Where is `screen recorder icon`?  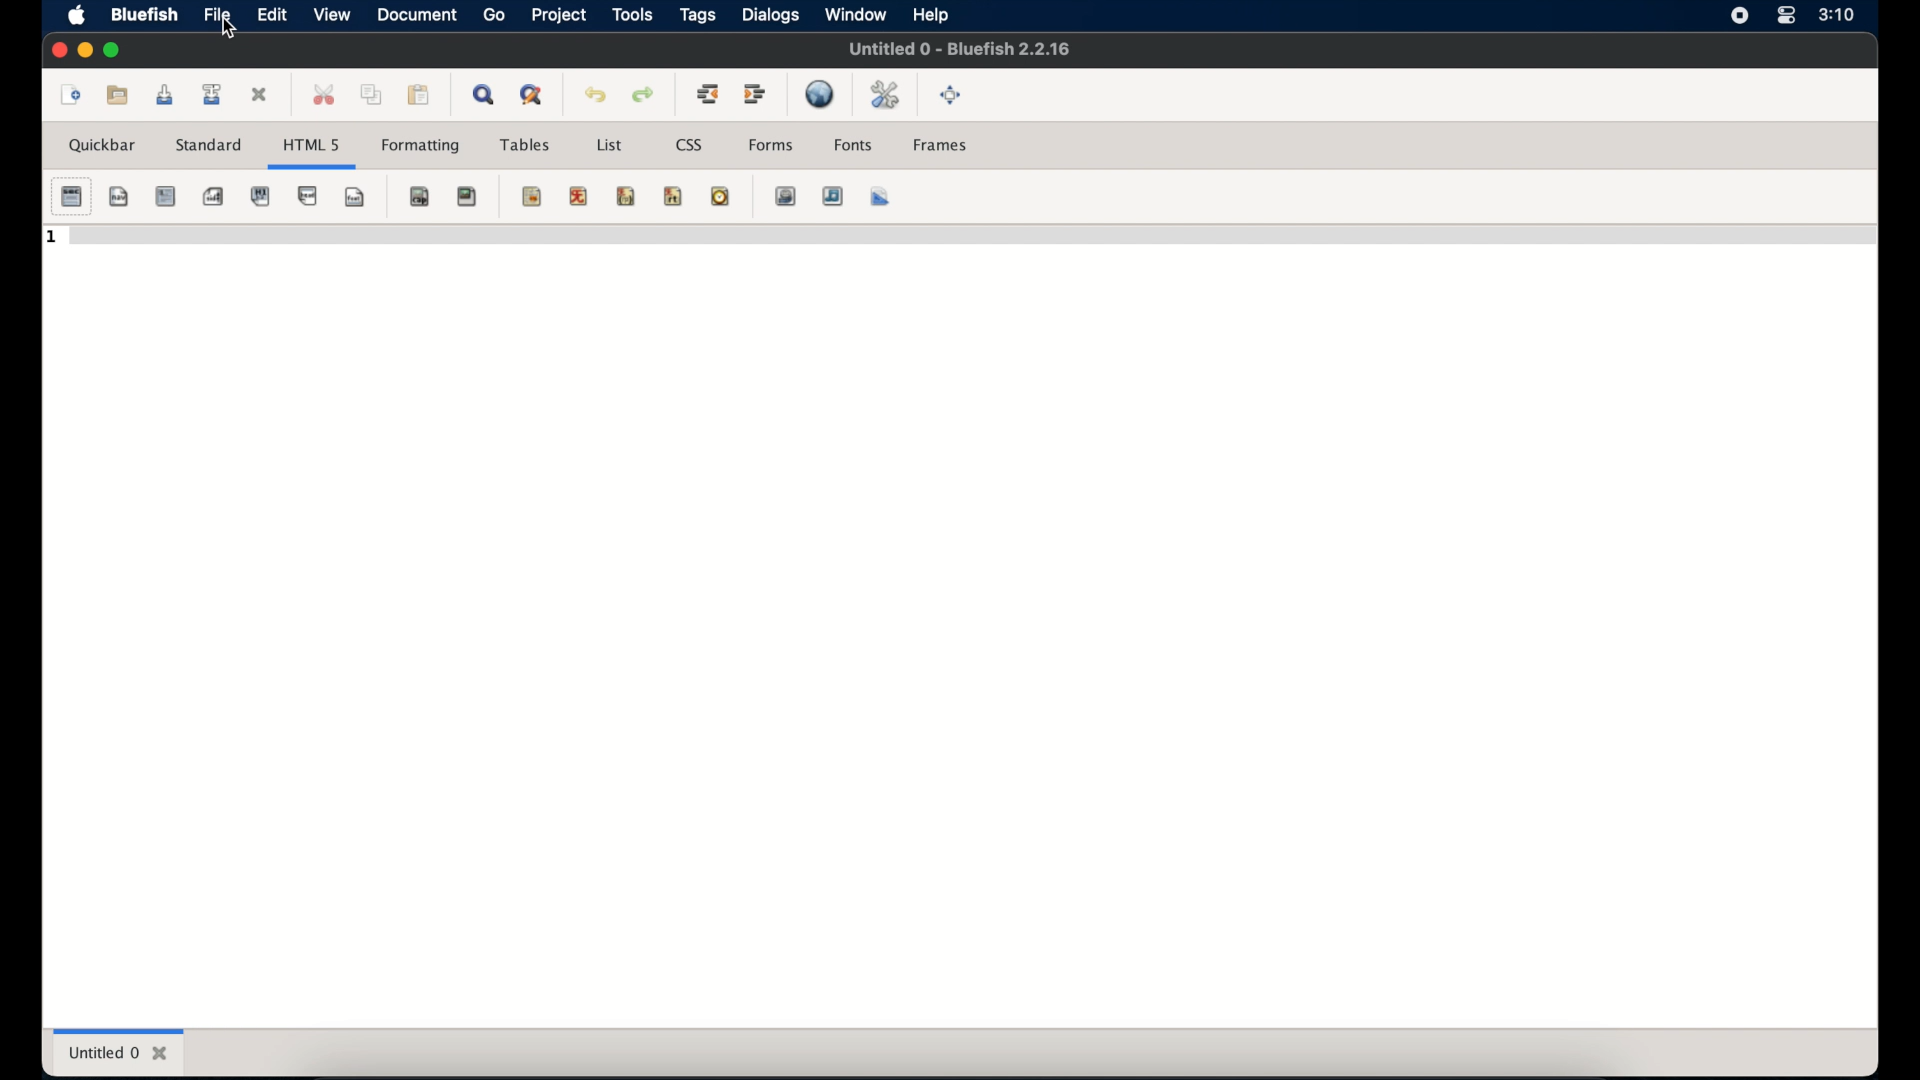 screen recorder icon is located at coordinates (1740, 17).